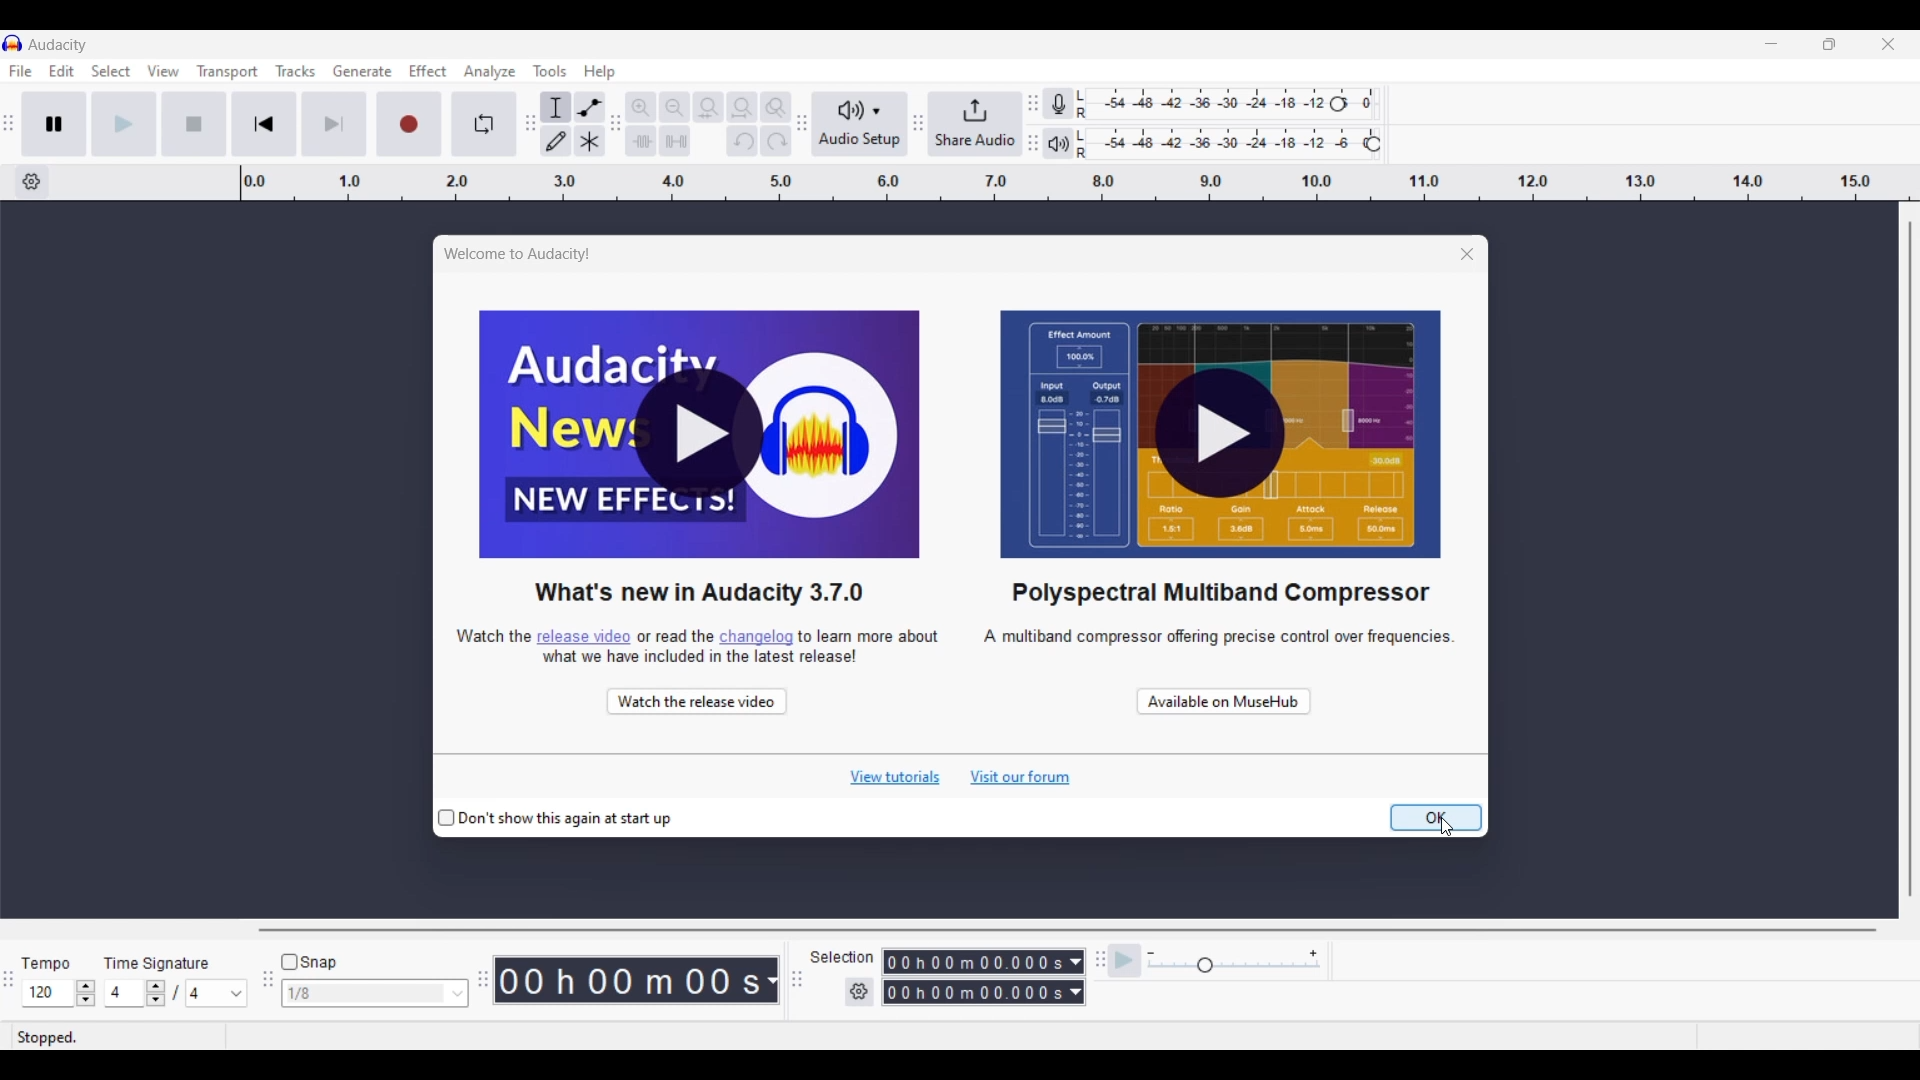 Image resolution: width=1920 pixels, height=1080 pixels. What do you see at coordinates (599, 72) in the screenshot?
I see `Help menu` at bounding box center [599, 72].